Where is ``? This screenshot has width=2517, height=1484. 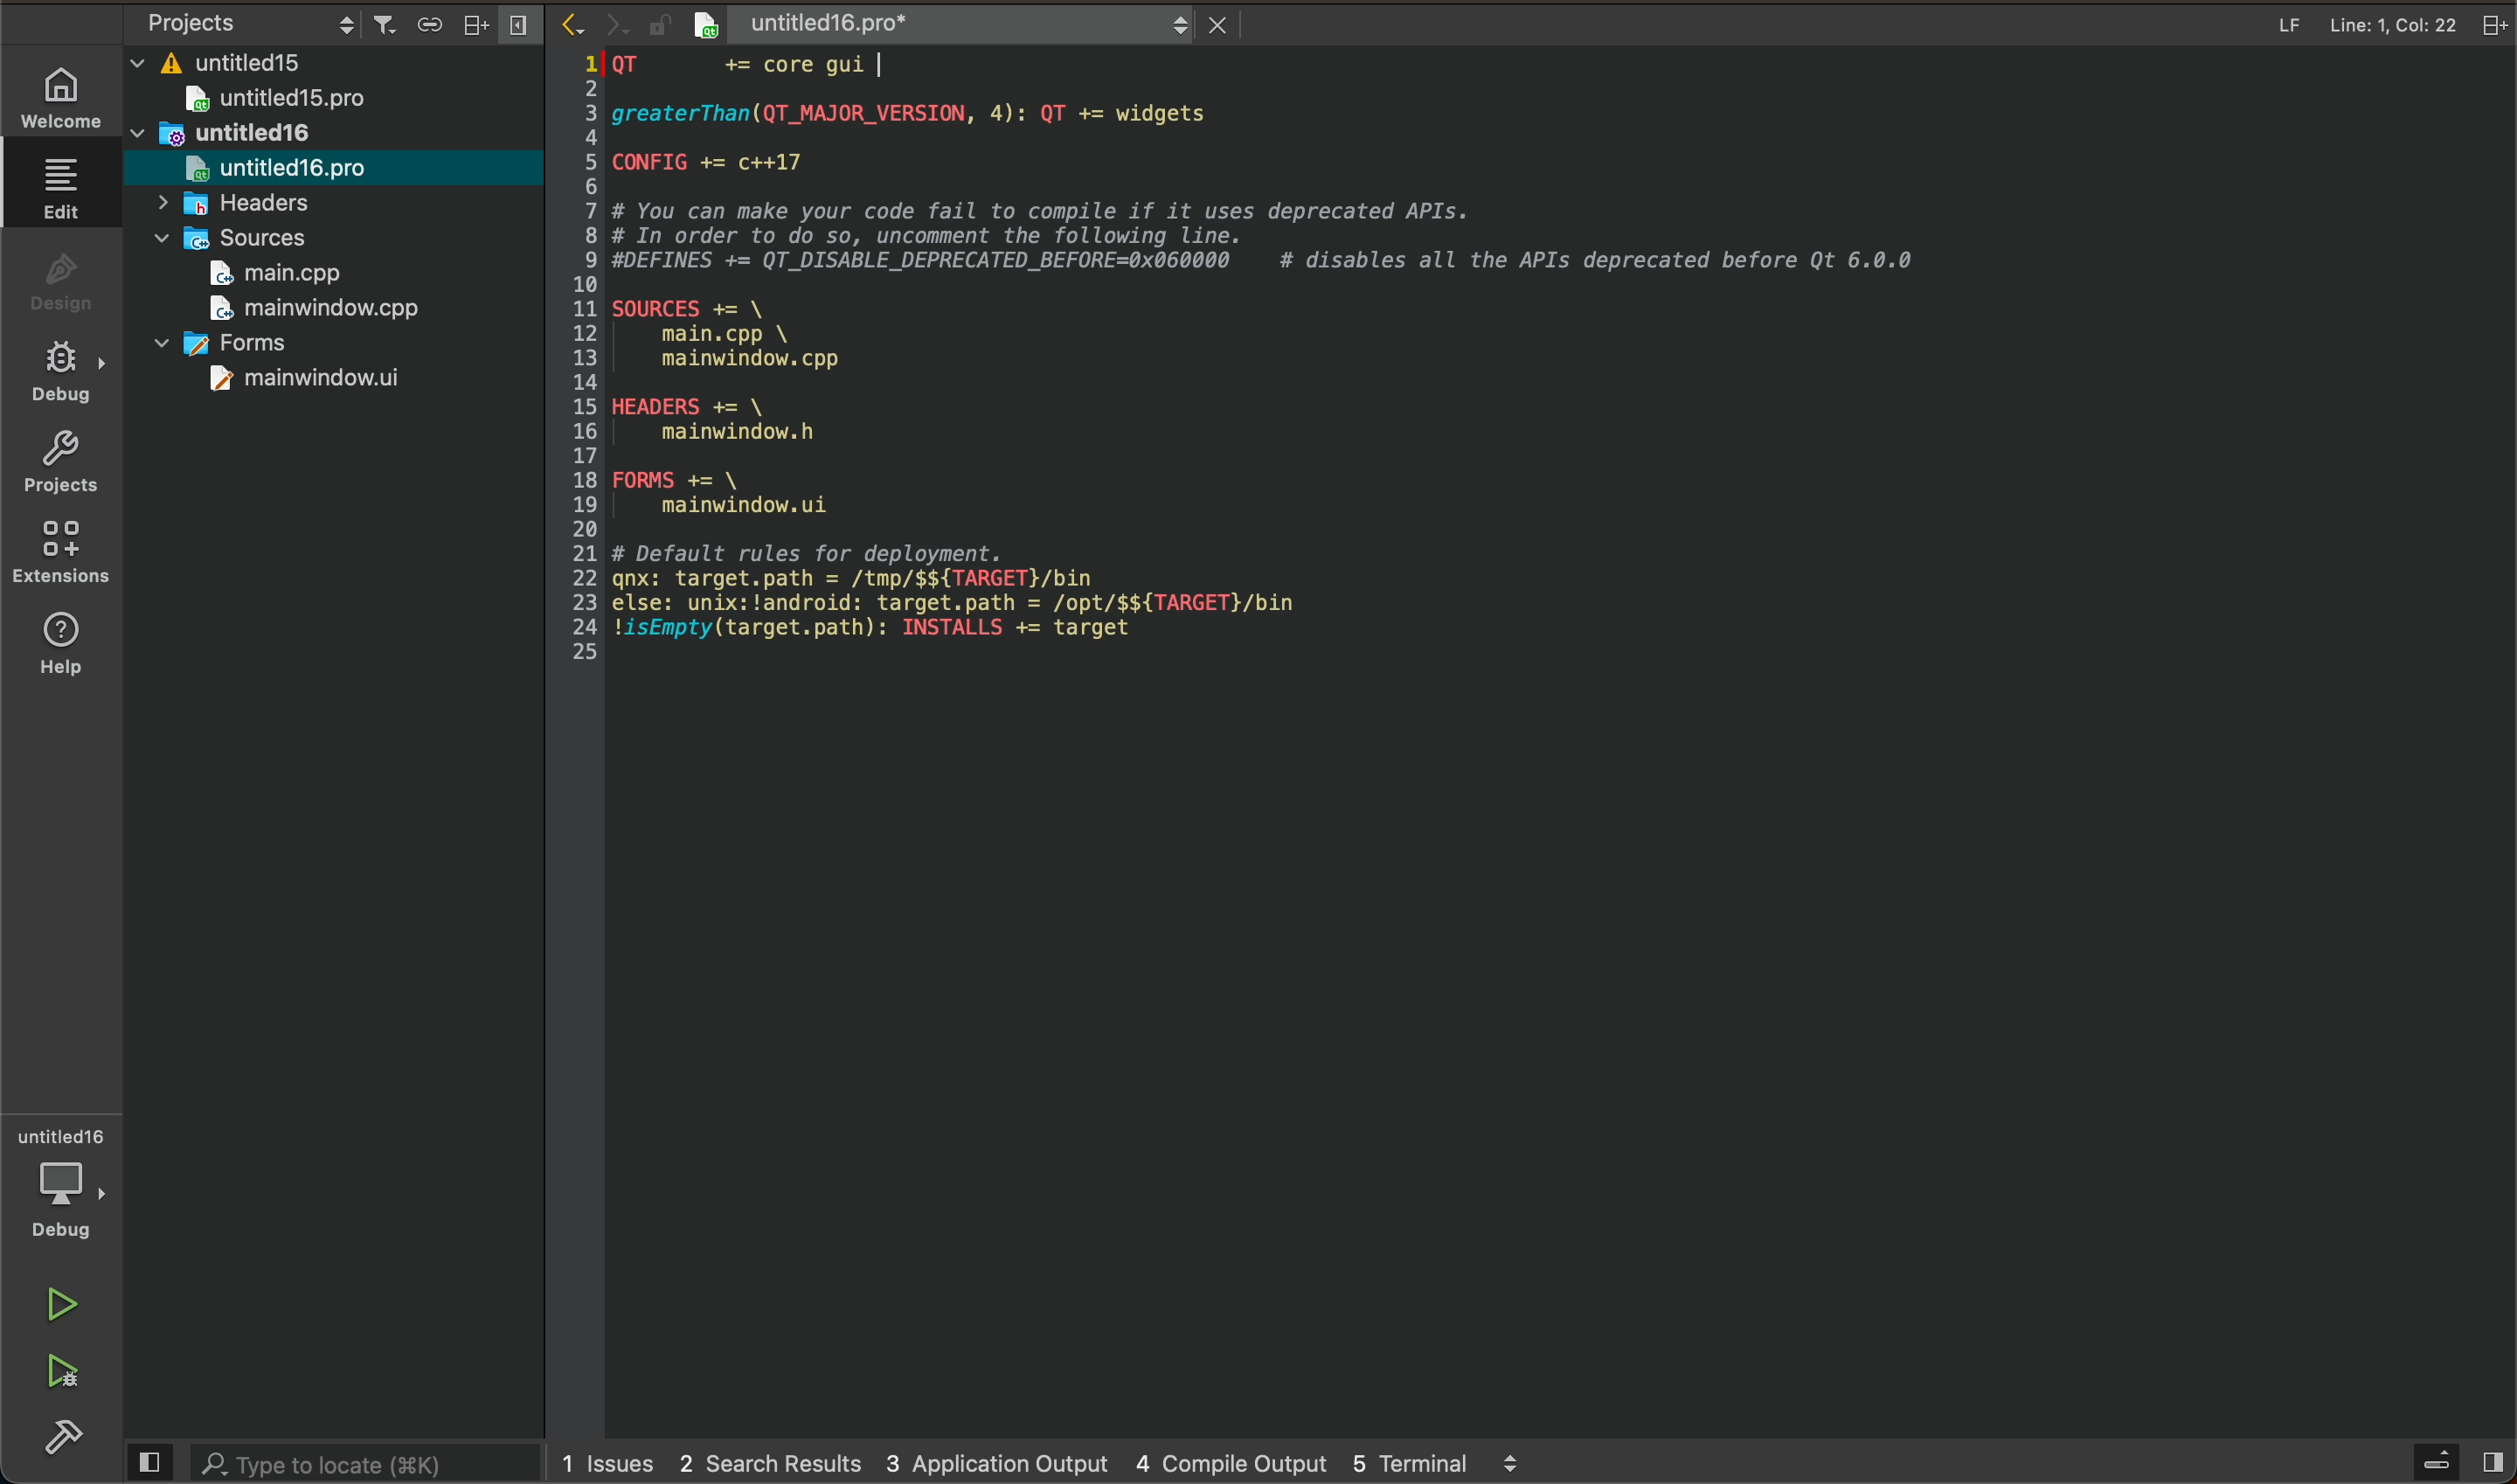  is located at coordinates (2468, 23).